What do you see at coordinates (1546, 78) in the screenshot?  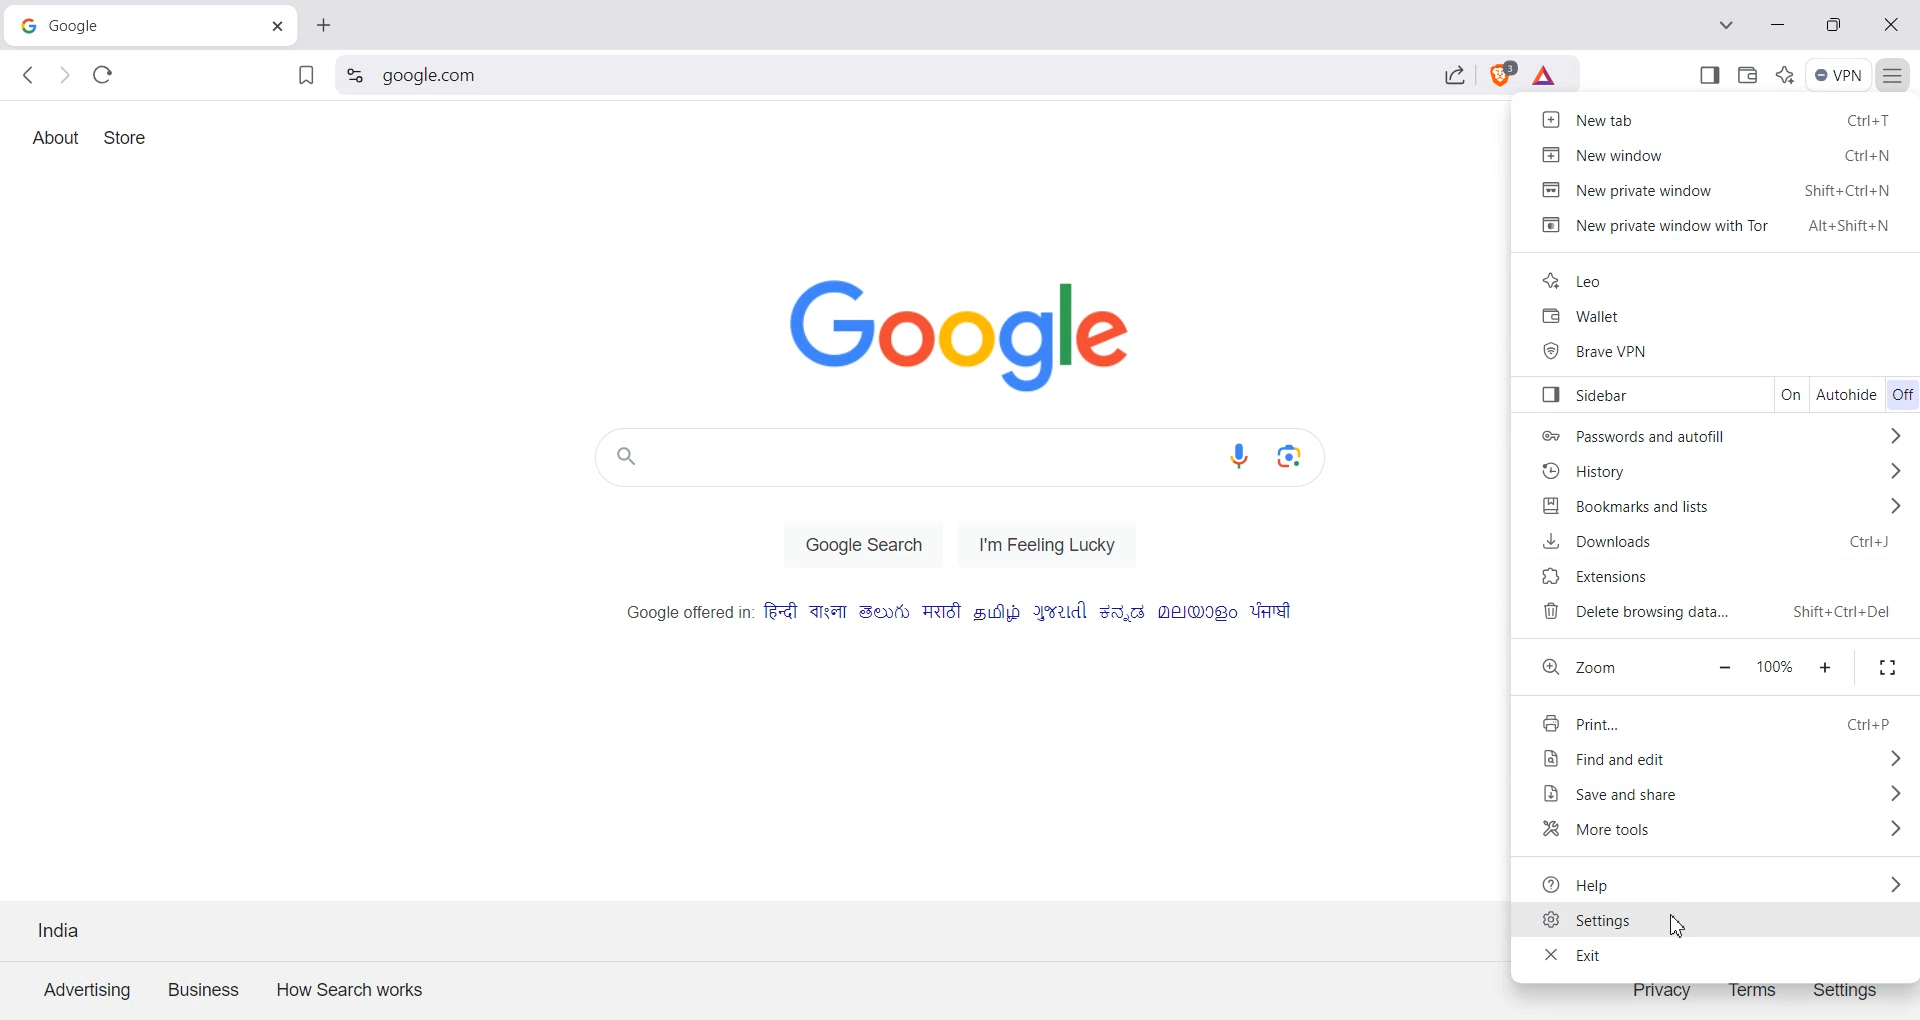 I see `Brave Reward` at bounding box center [1546, 78].